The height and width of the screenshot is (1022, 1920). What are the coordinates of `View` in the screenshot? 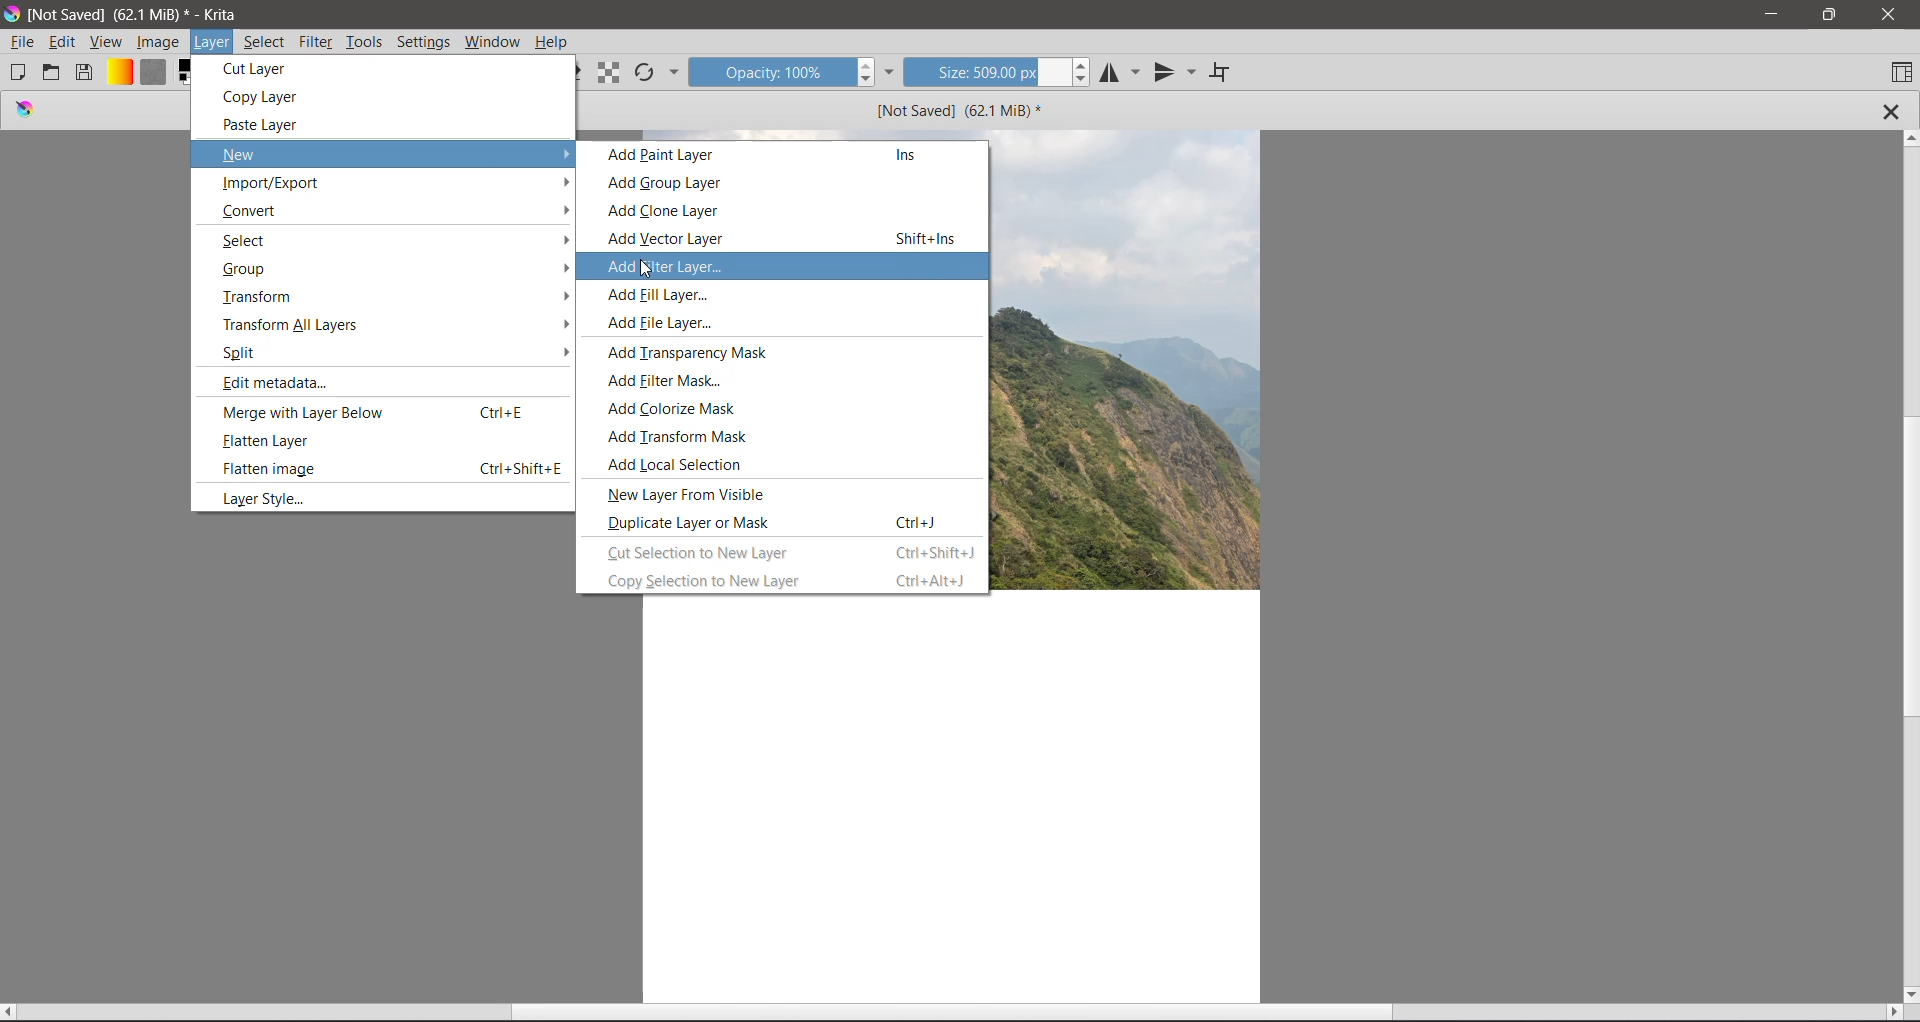 It's located at (106, 42).